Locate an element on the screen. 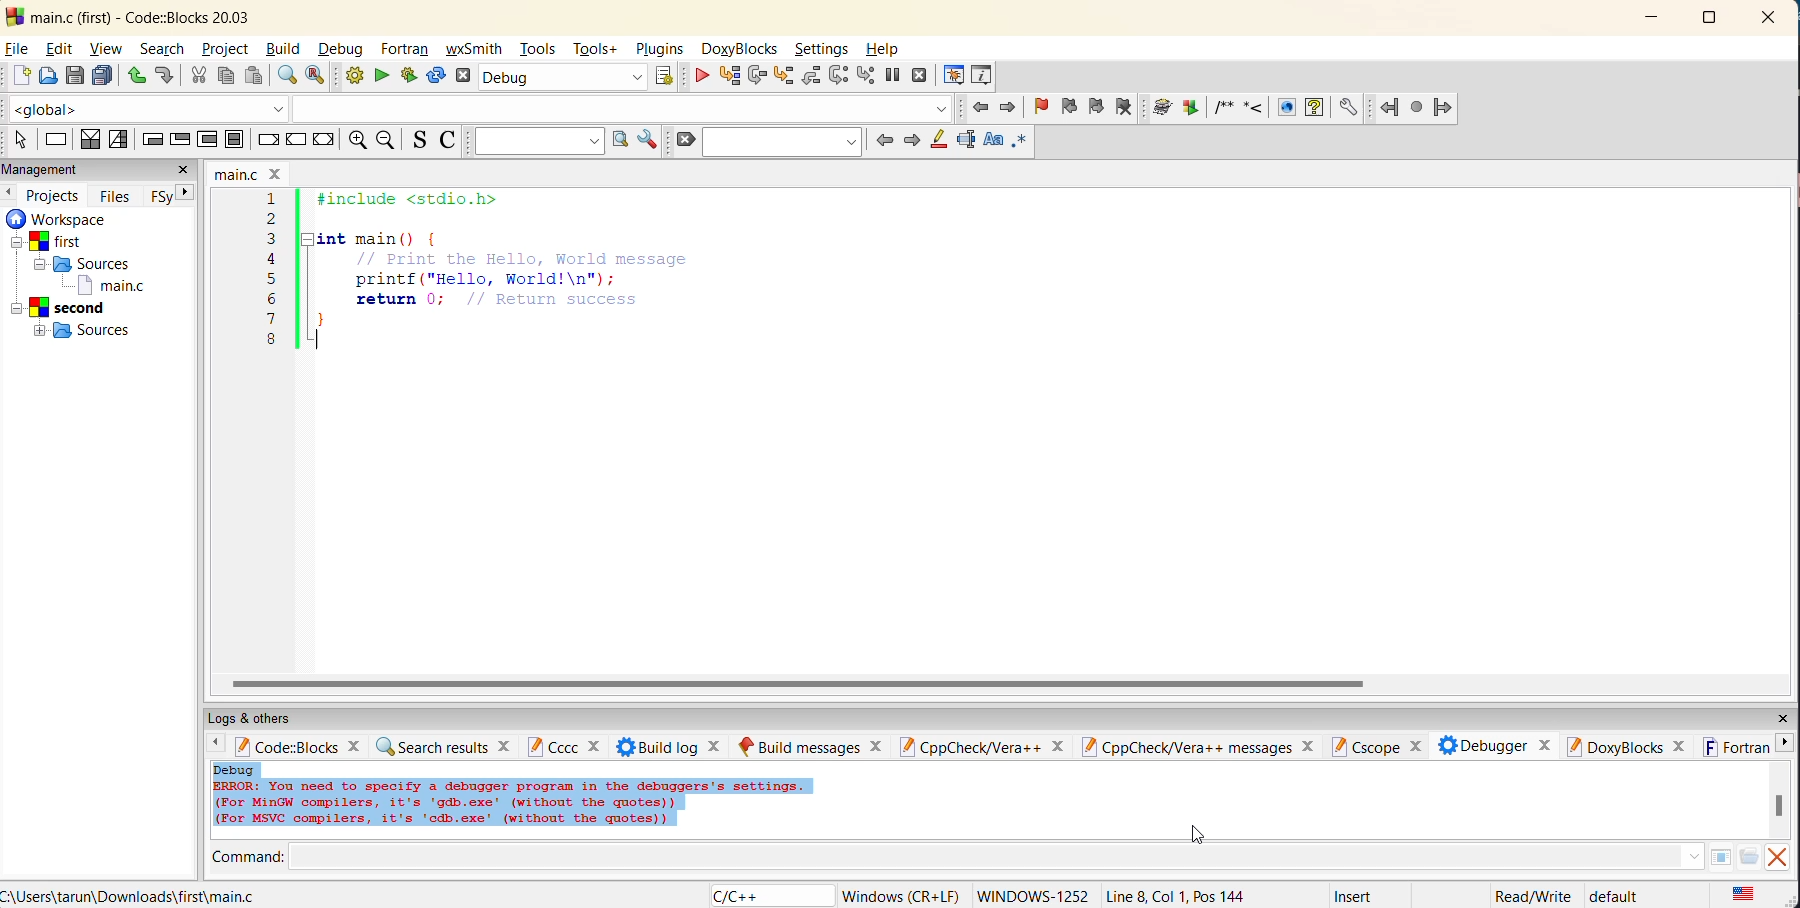  select is located at coordinates (21, 141).